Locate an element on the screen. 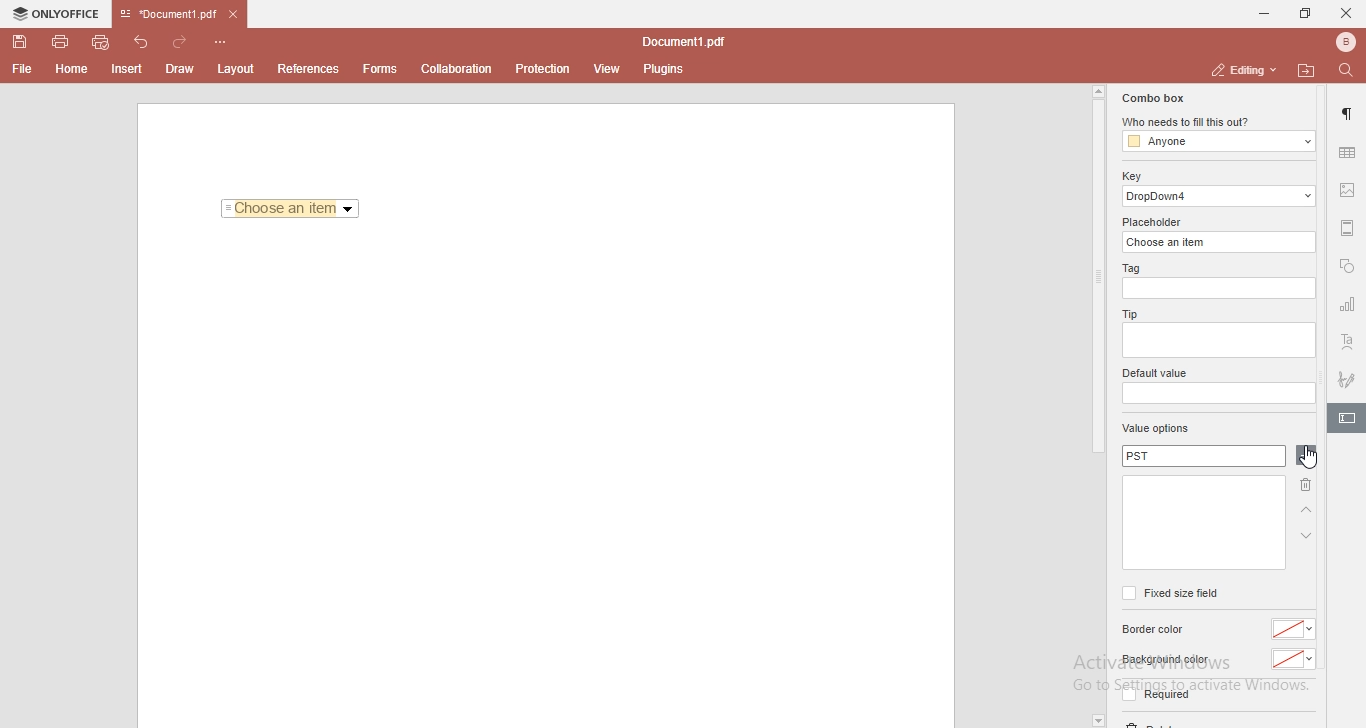 The image size is (1366, 728). empty box is located at coordinates (1221, 289).